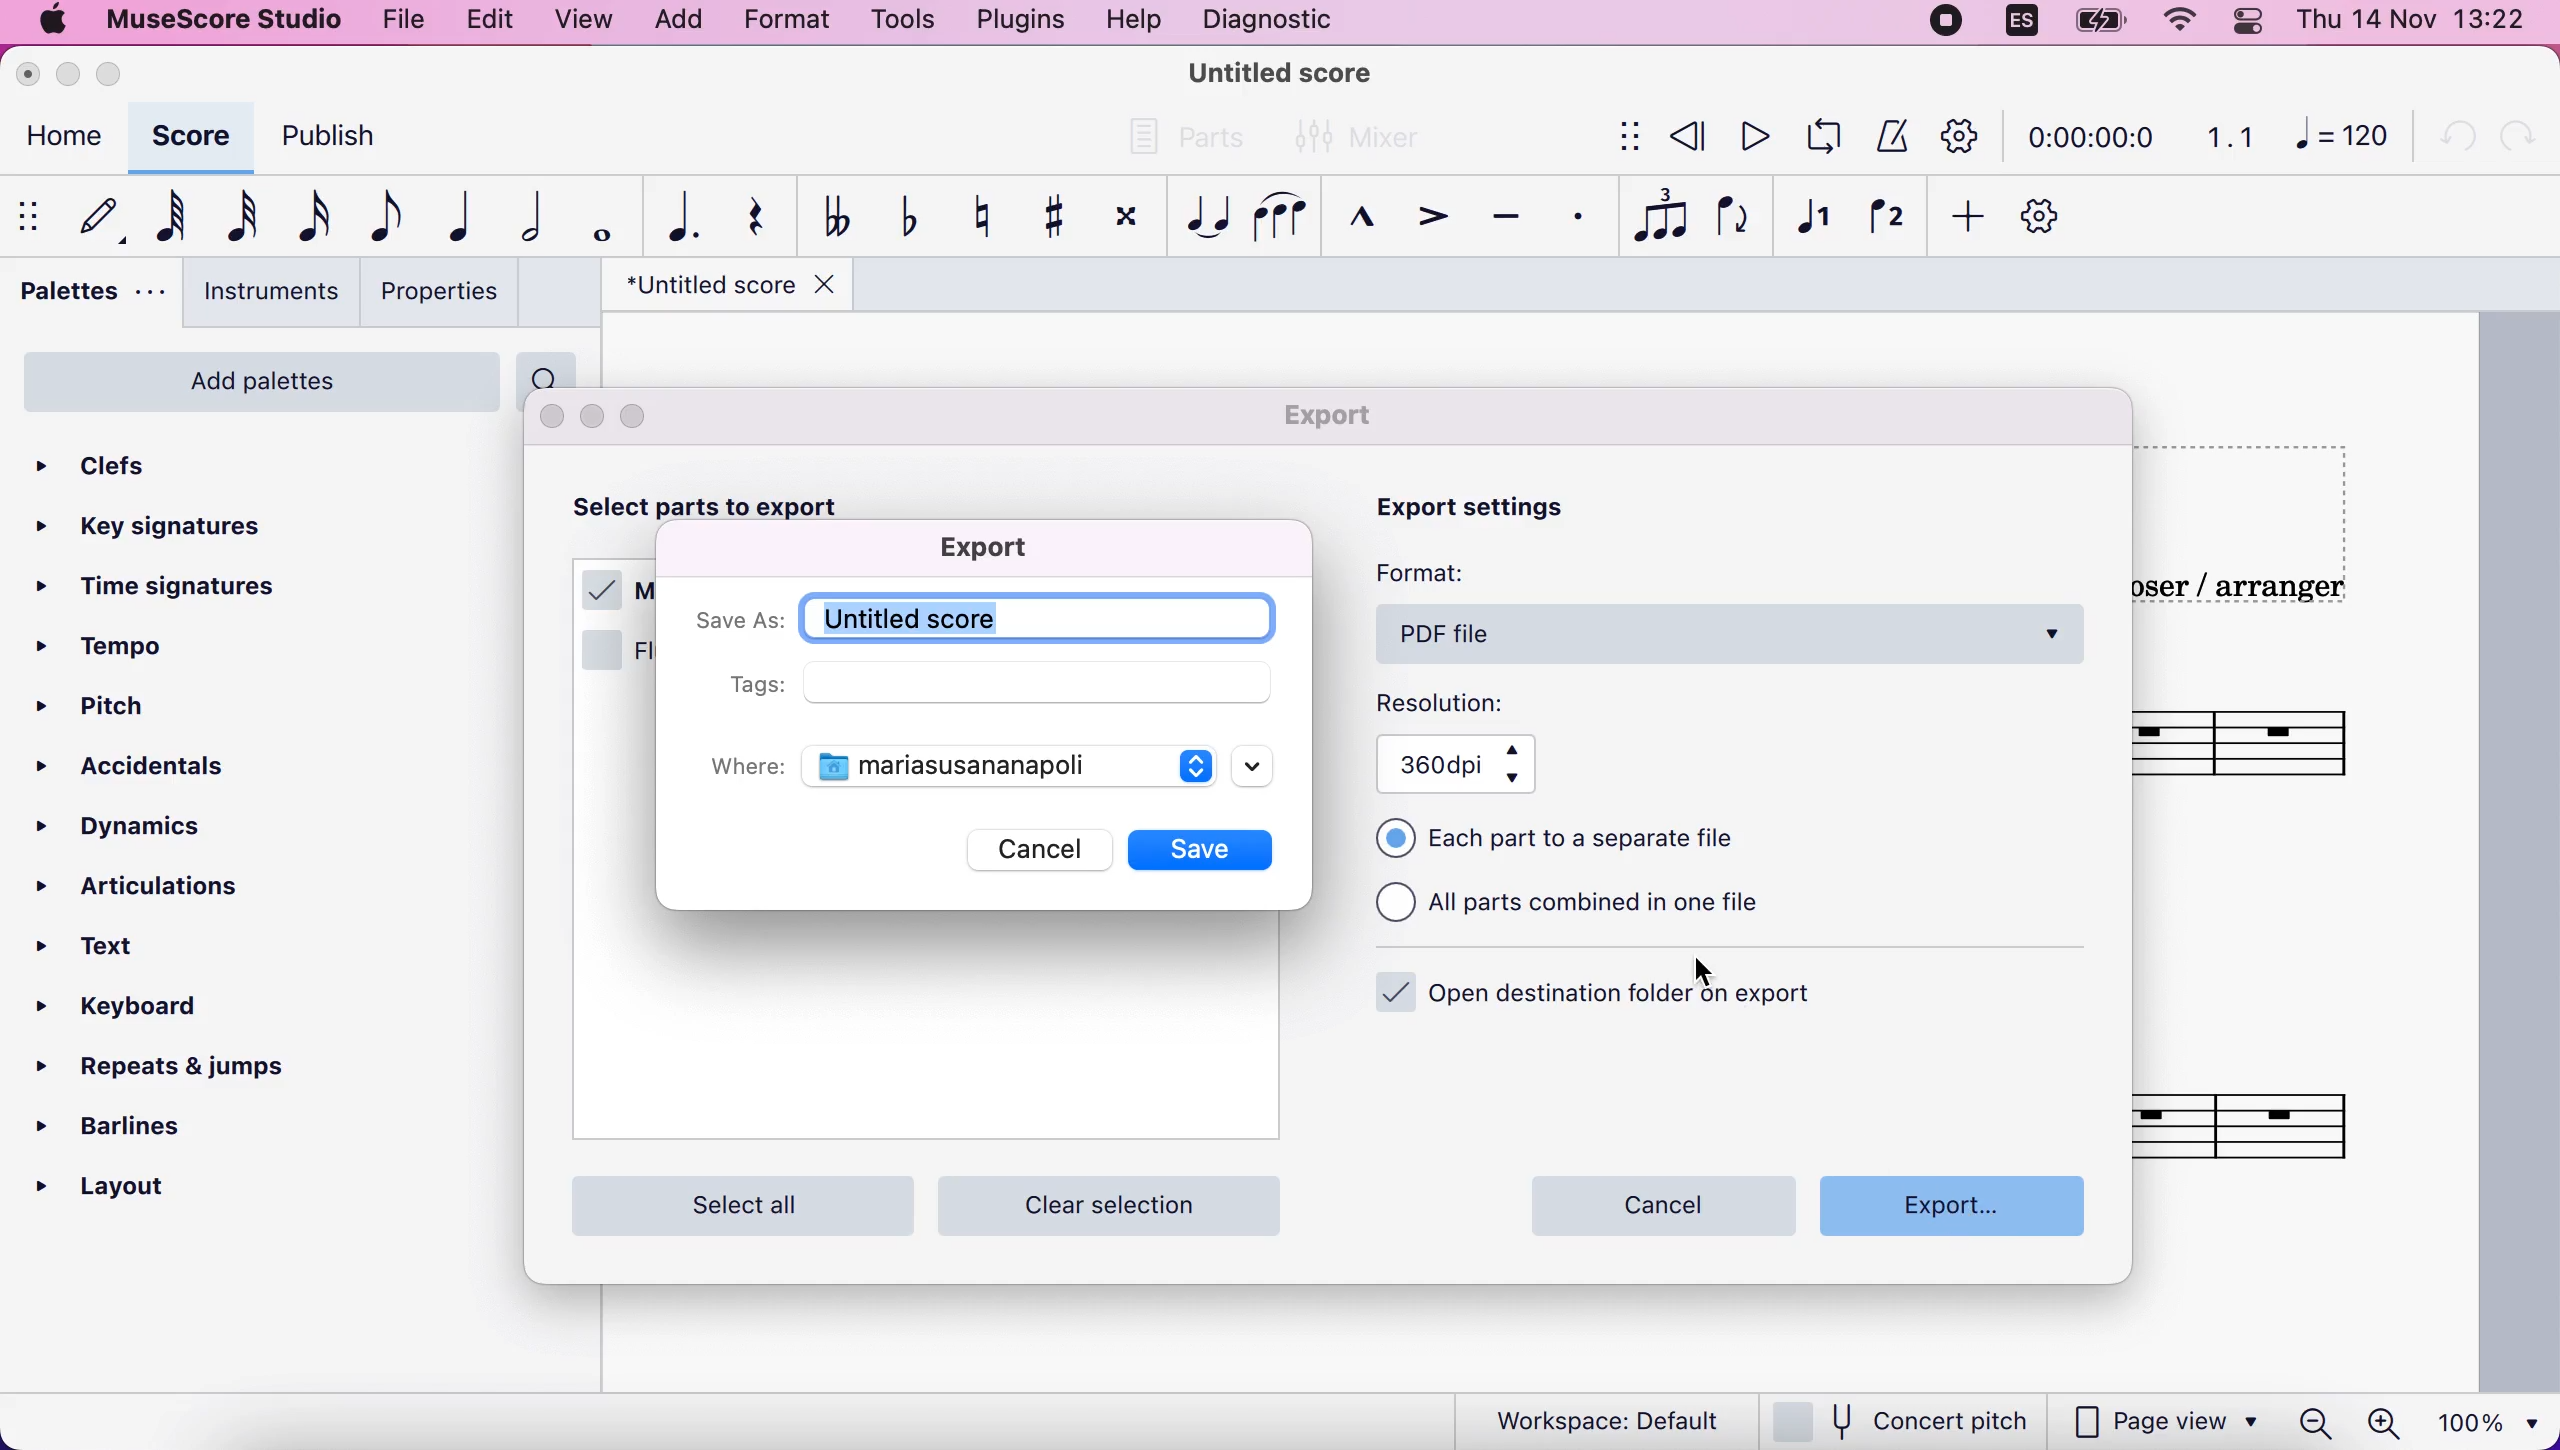  What do you see at coordinates (1960, 213) in the screenshot?
I see `add` at bounding box center [1960, 213].